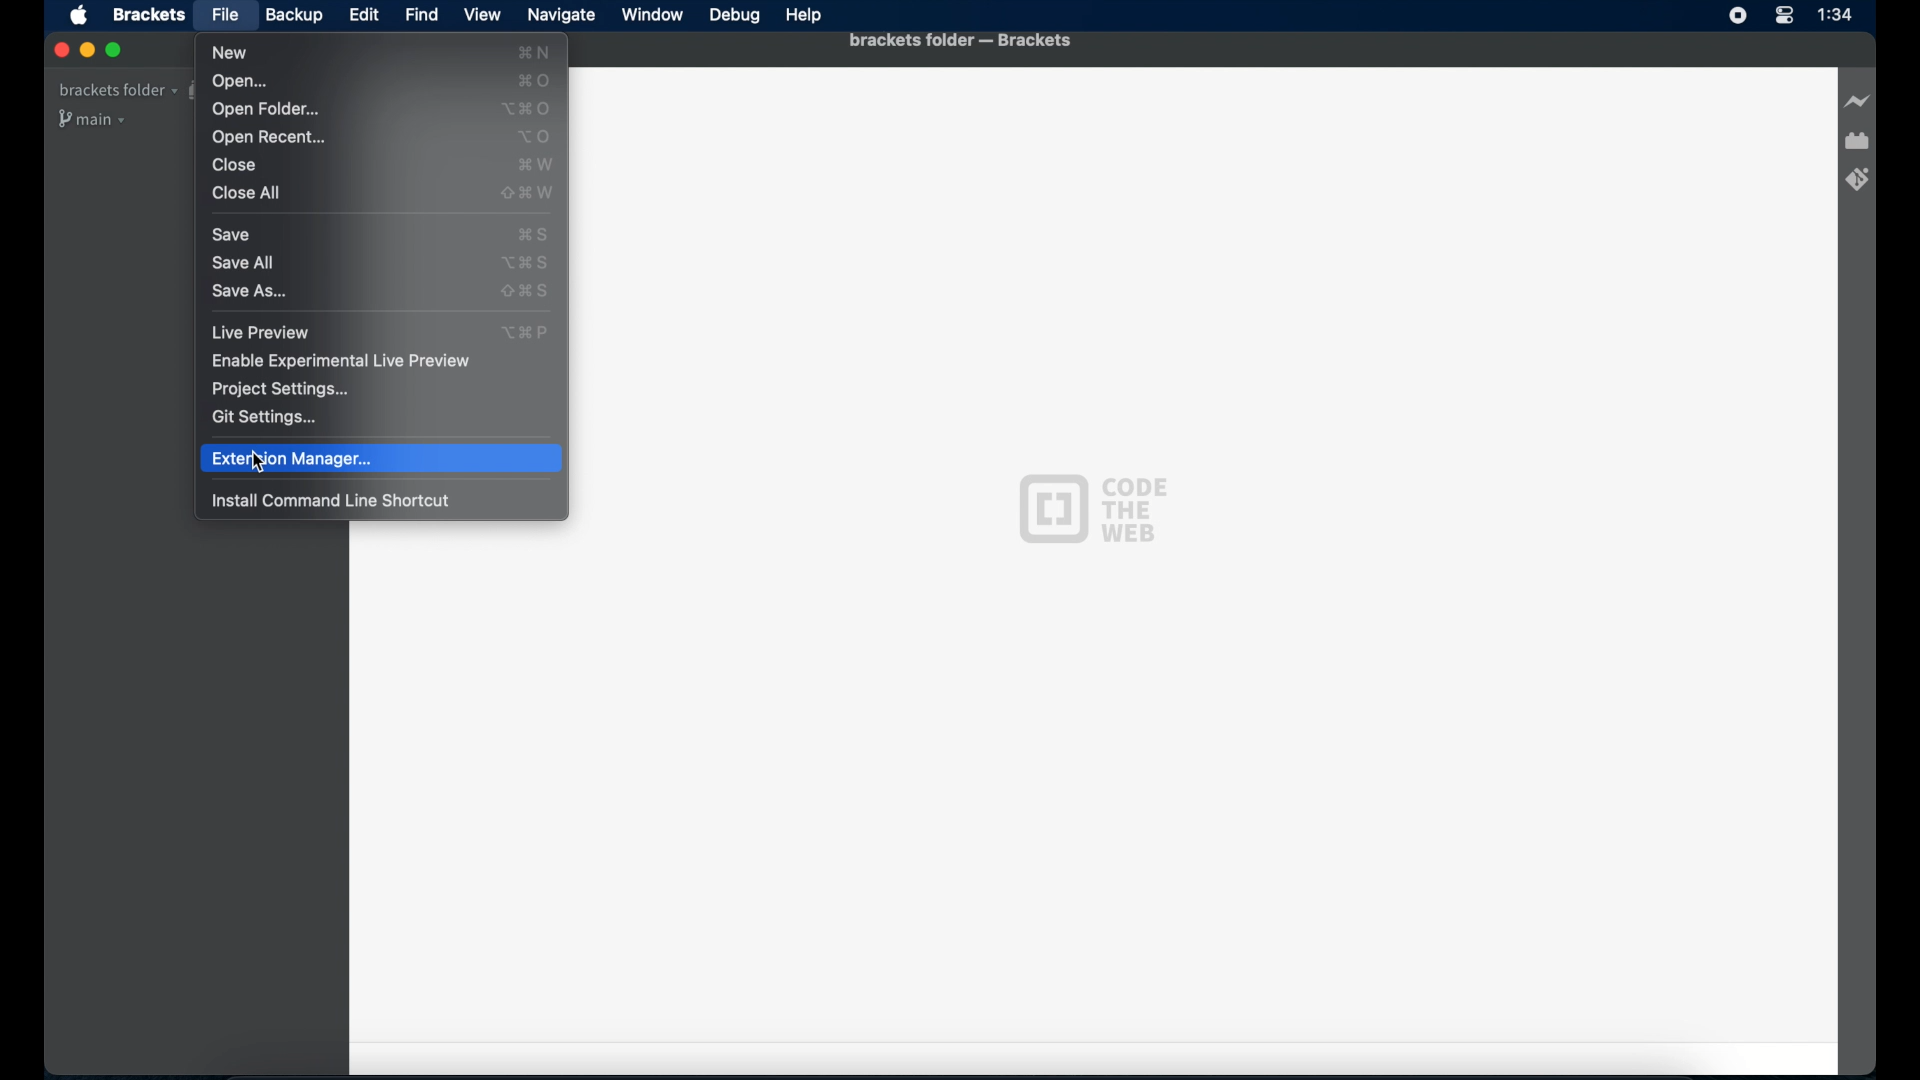  What do you see at coordinates (229, 17) in the screenshot?
I see `File selected` at bounding box center [229, 17].